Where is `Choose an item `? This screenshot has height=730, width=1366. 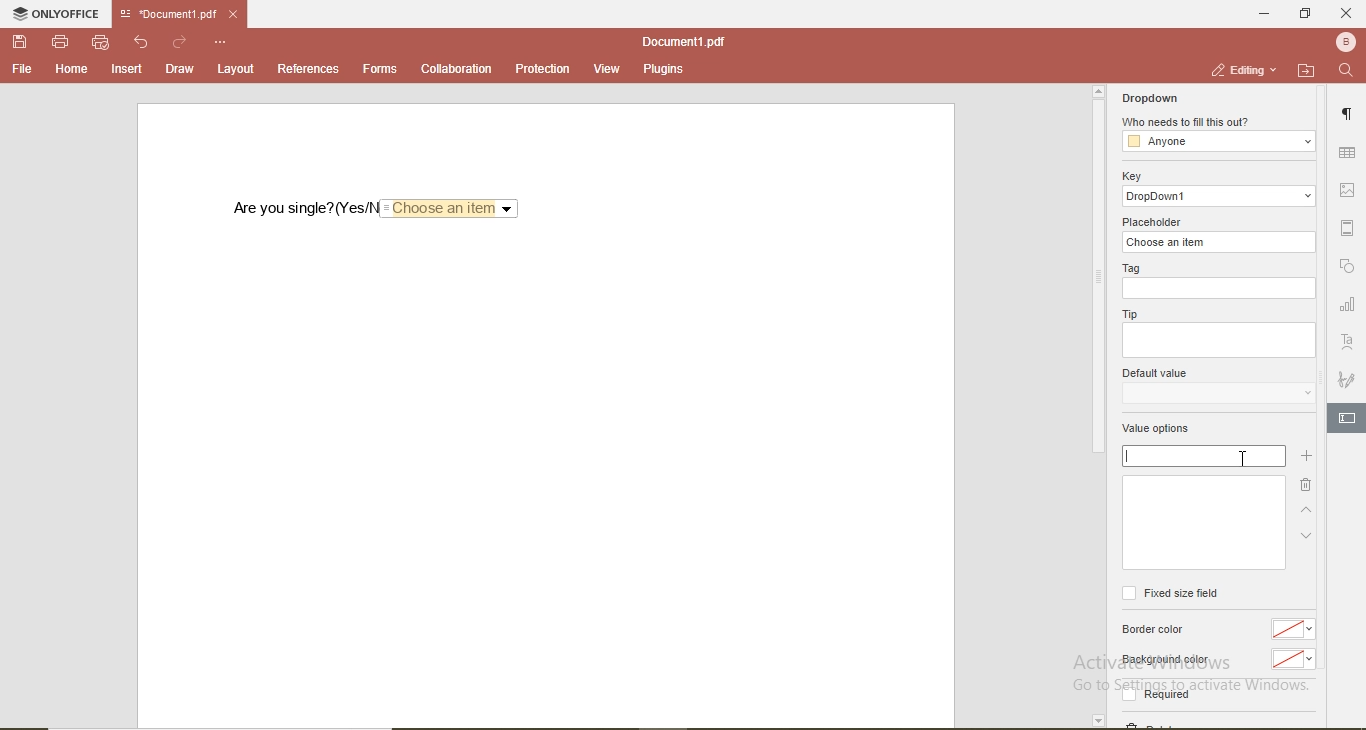 Choose an item  is located at coordinates (448, 208).